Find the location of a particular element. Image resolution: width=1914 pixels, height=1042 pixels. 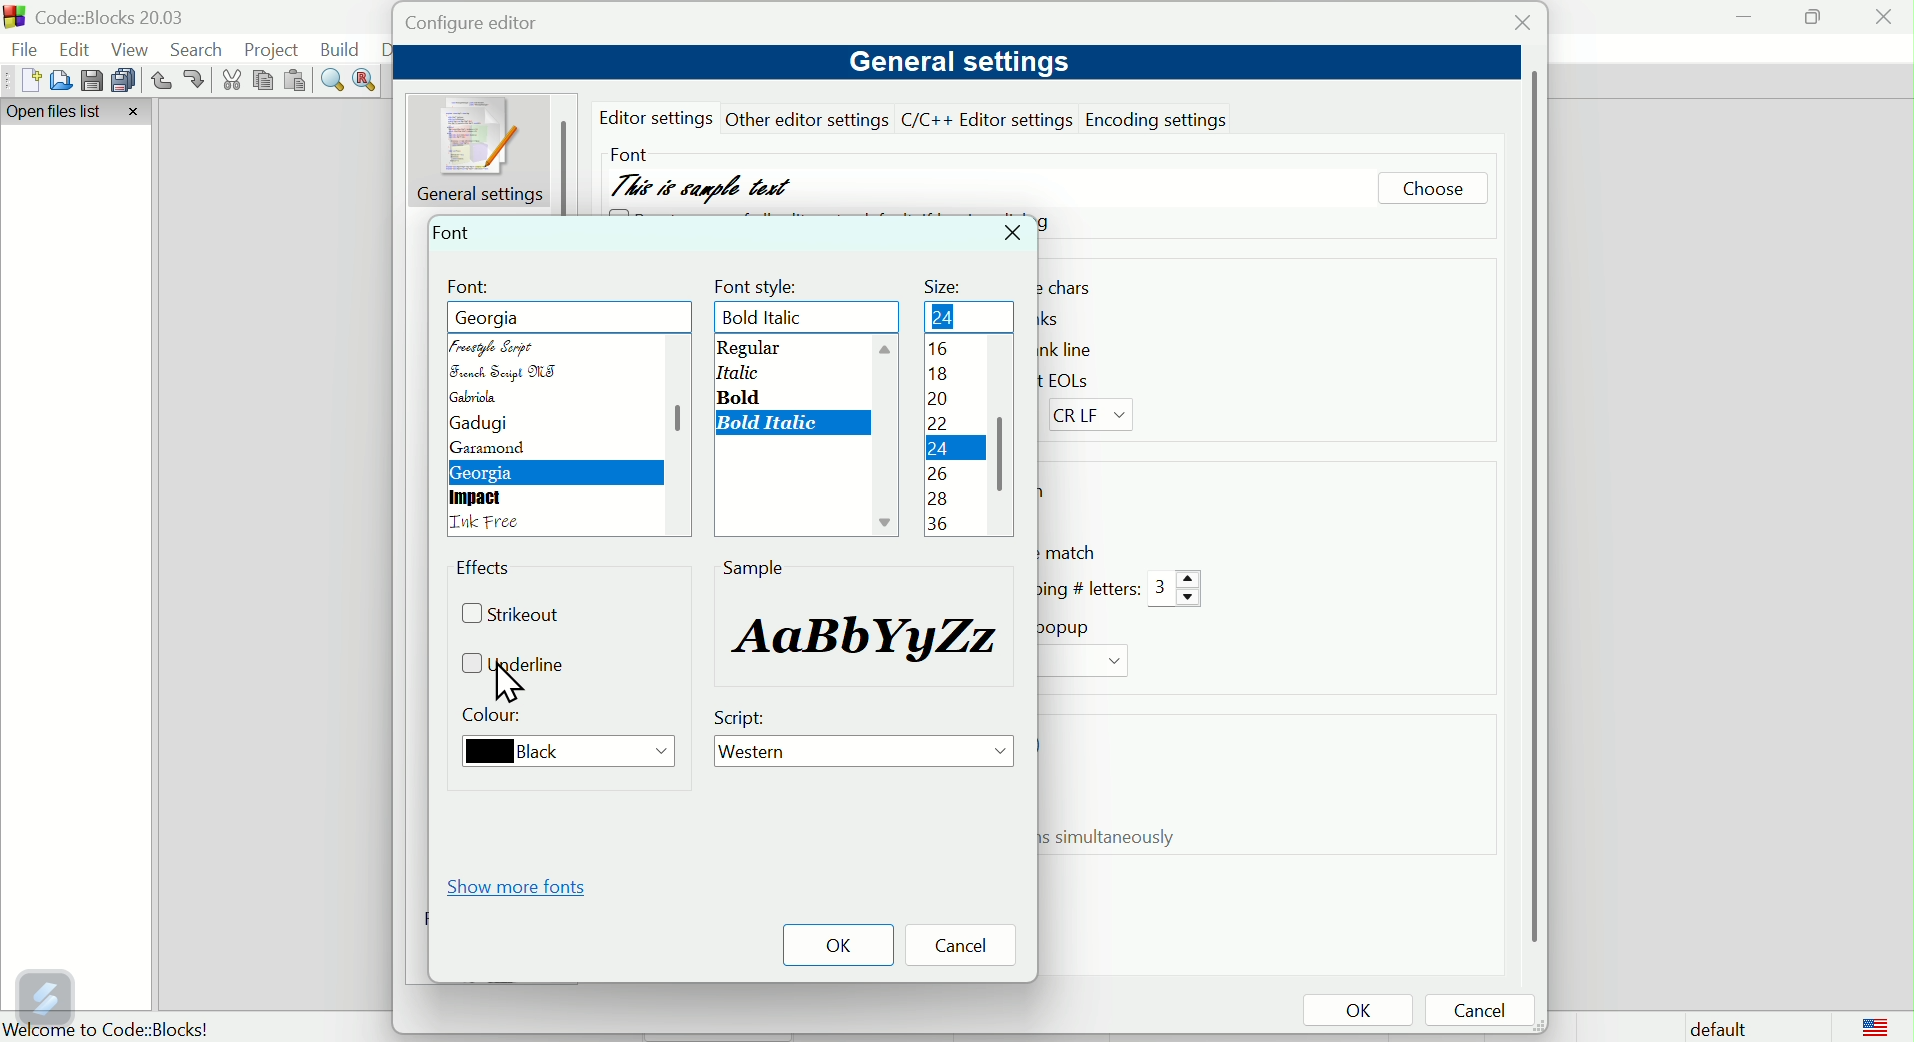

Open file is located at coordinates (57, 80).